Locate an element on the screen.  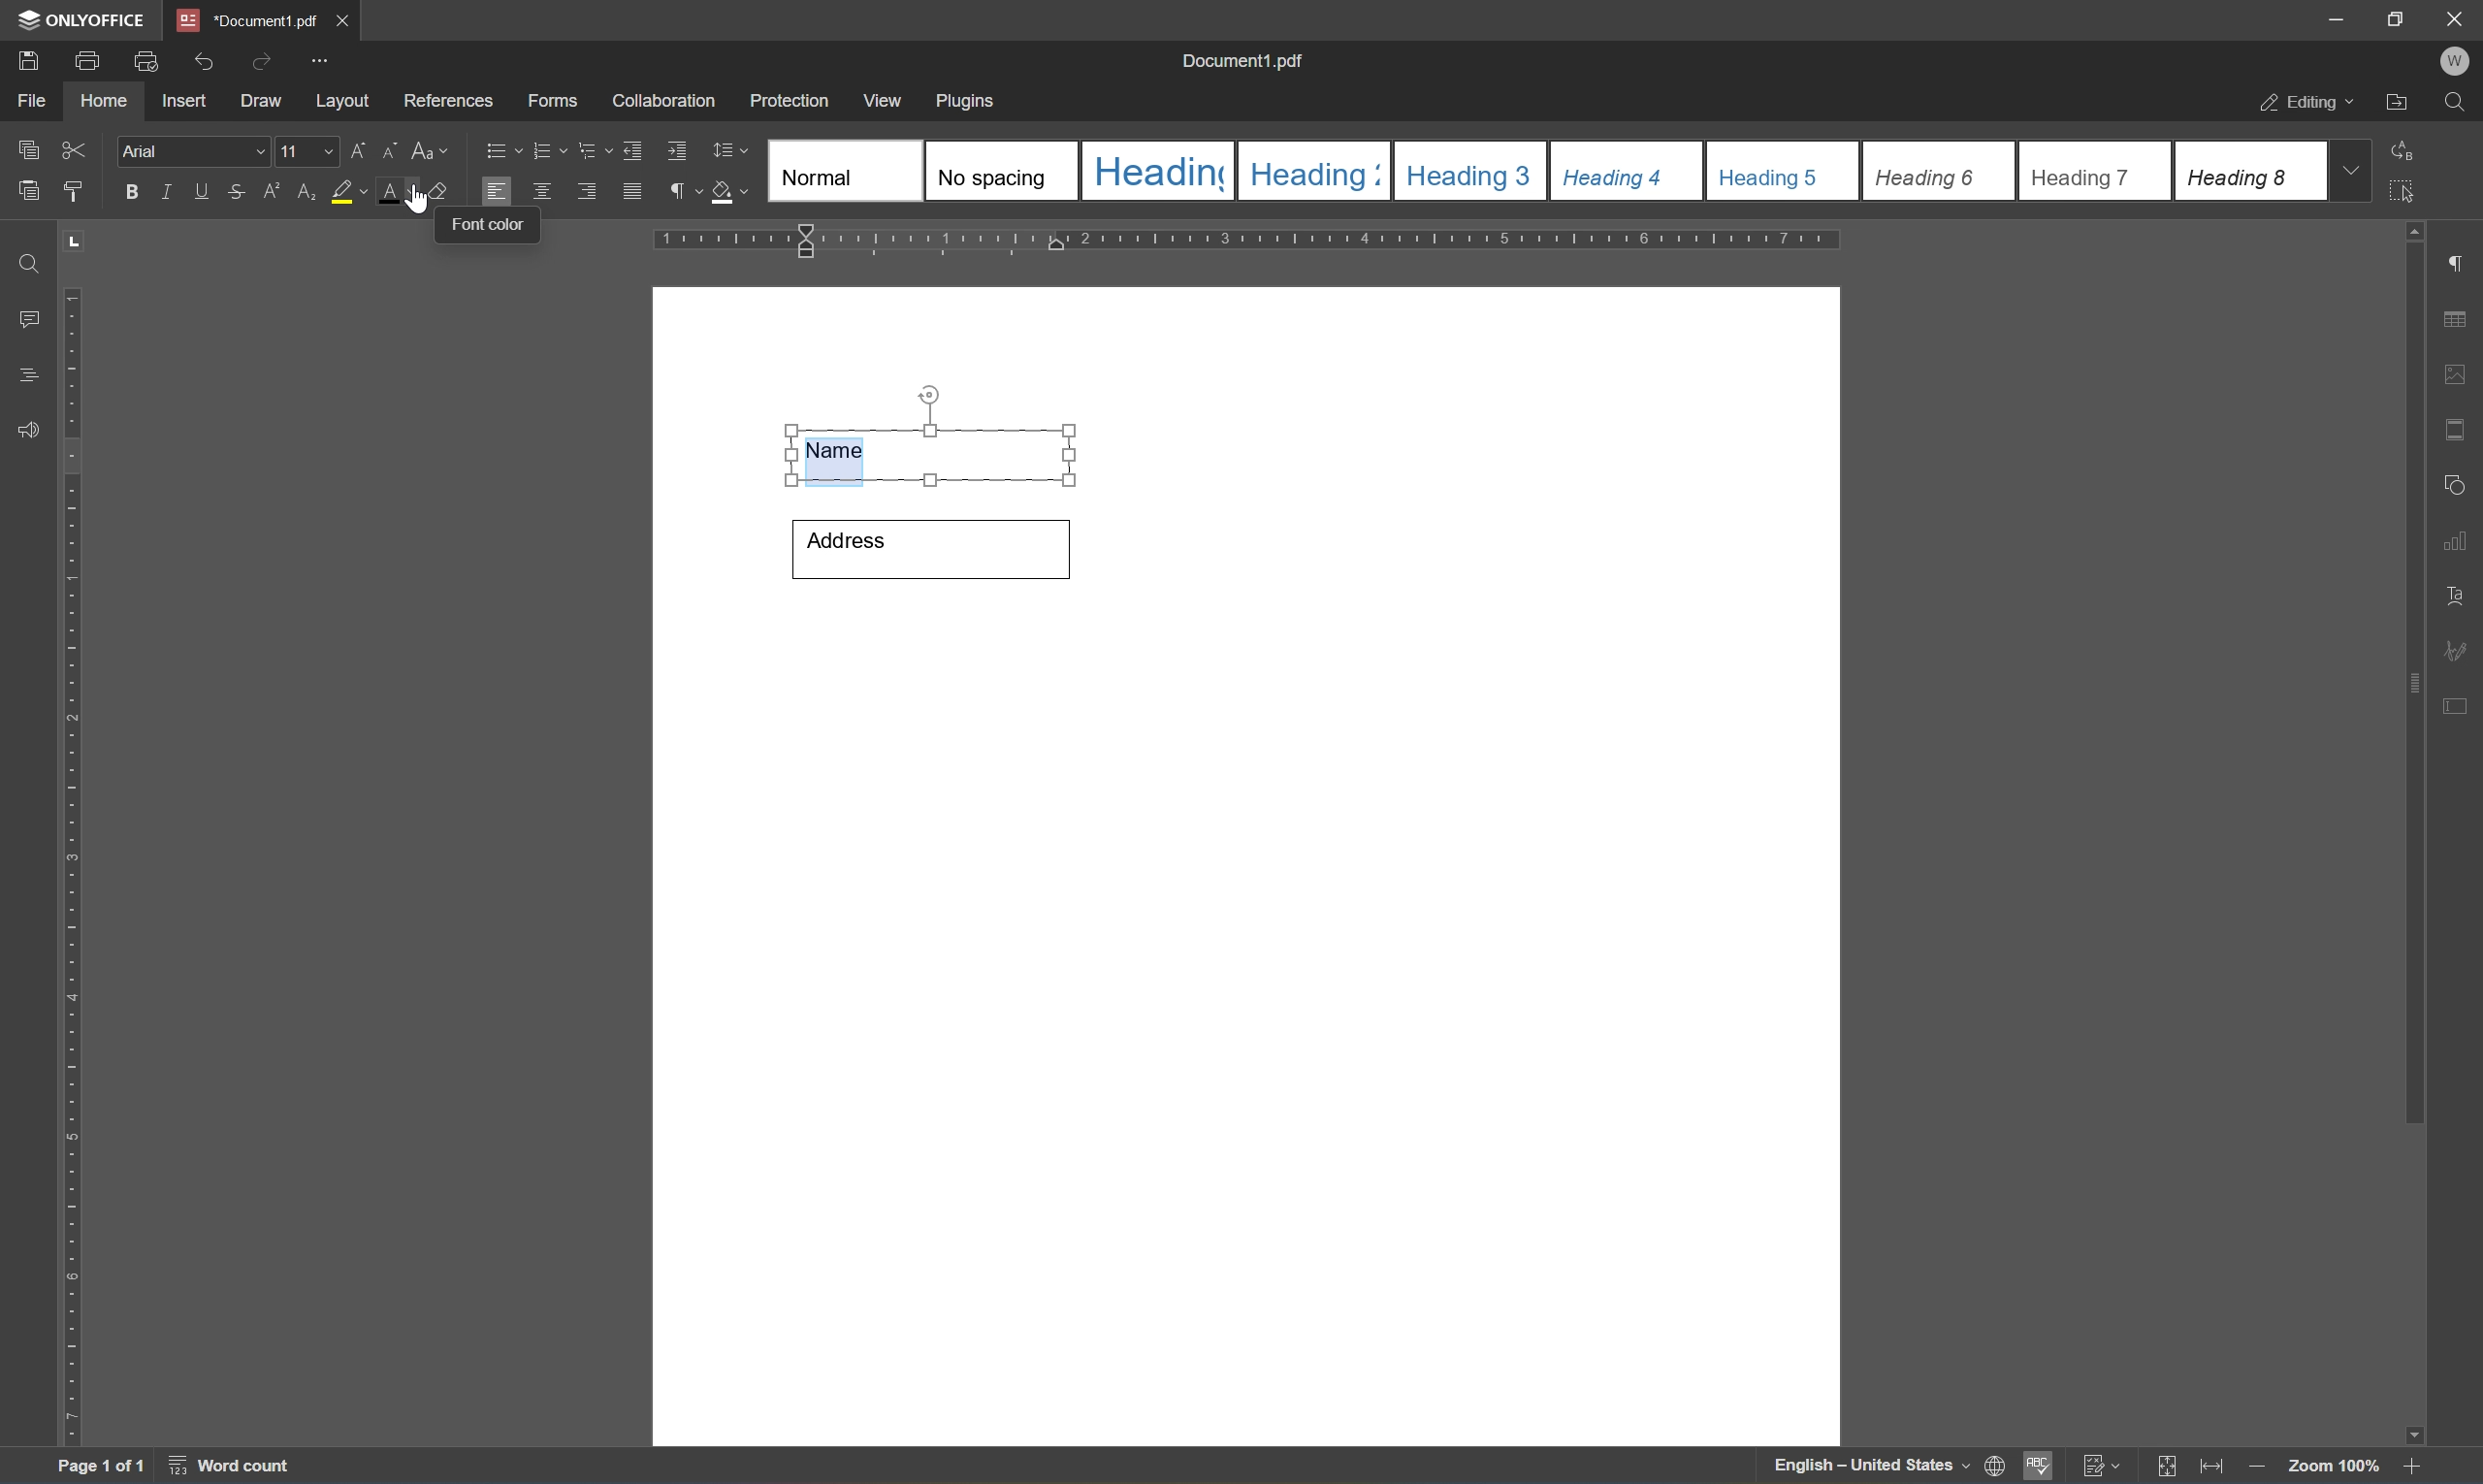
chart settings is located at coordinates (2460, 542).